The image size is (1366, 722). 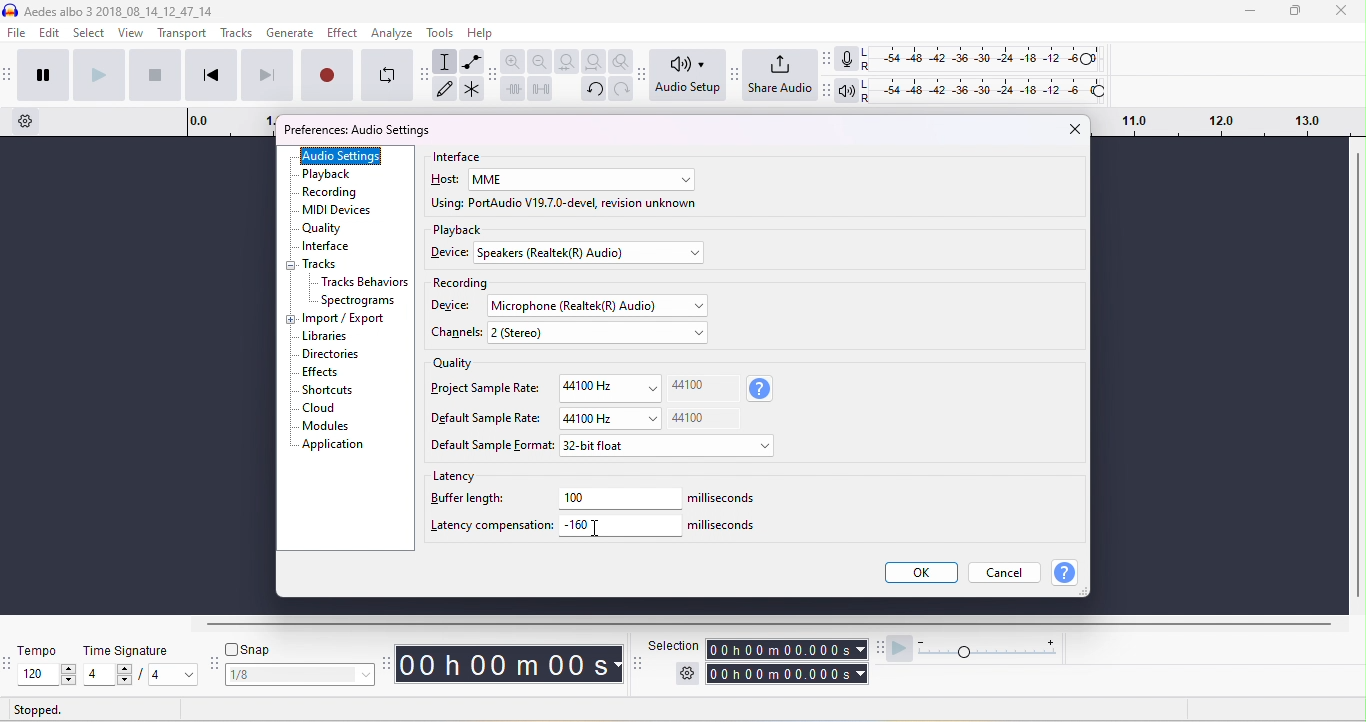 What do you see at coordinates (779, 674) in the screenshot?
I see `total time` at bounding box center [779, 674].